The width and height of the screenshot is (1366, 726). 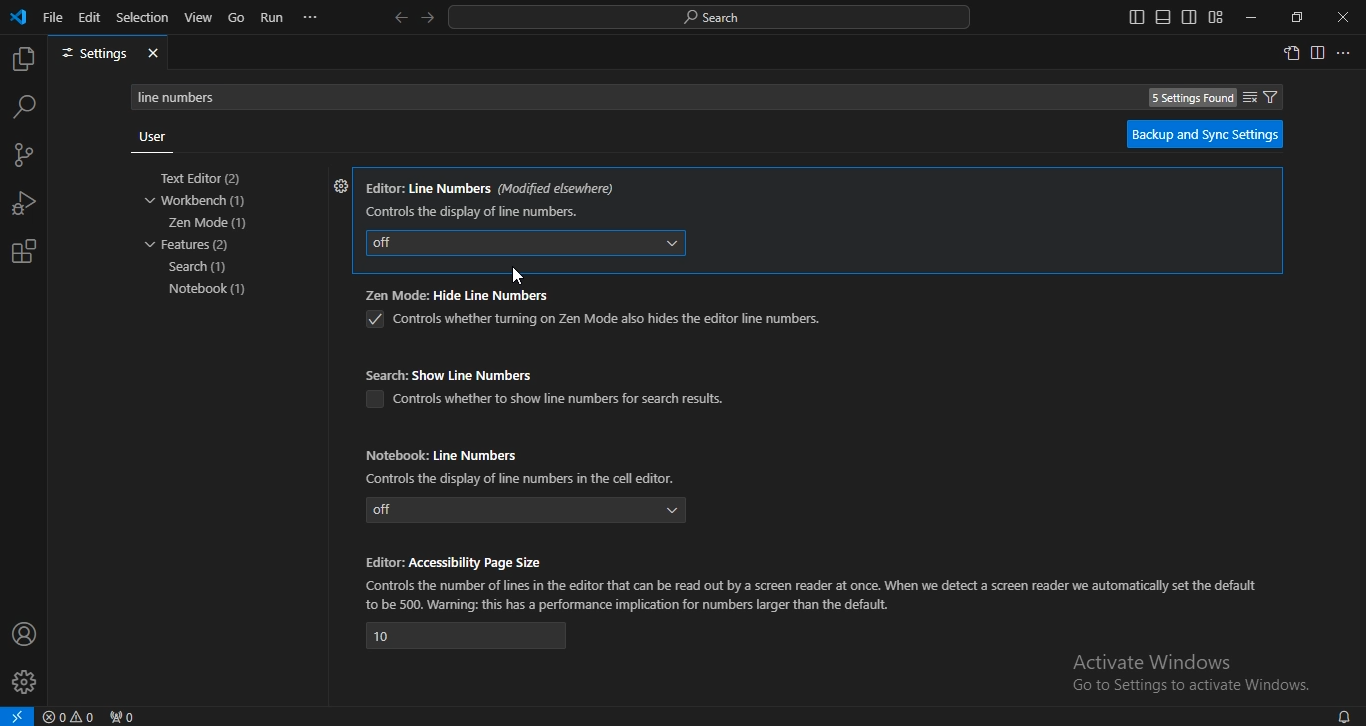 I want to click on view, so click(x=199, y=17).